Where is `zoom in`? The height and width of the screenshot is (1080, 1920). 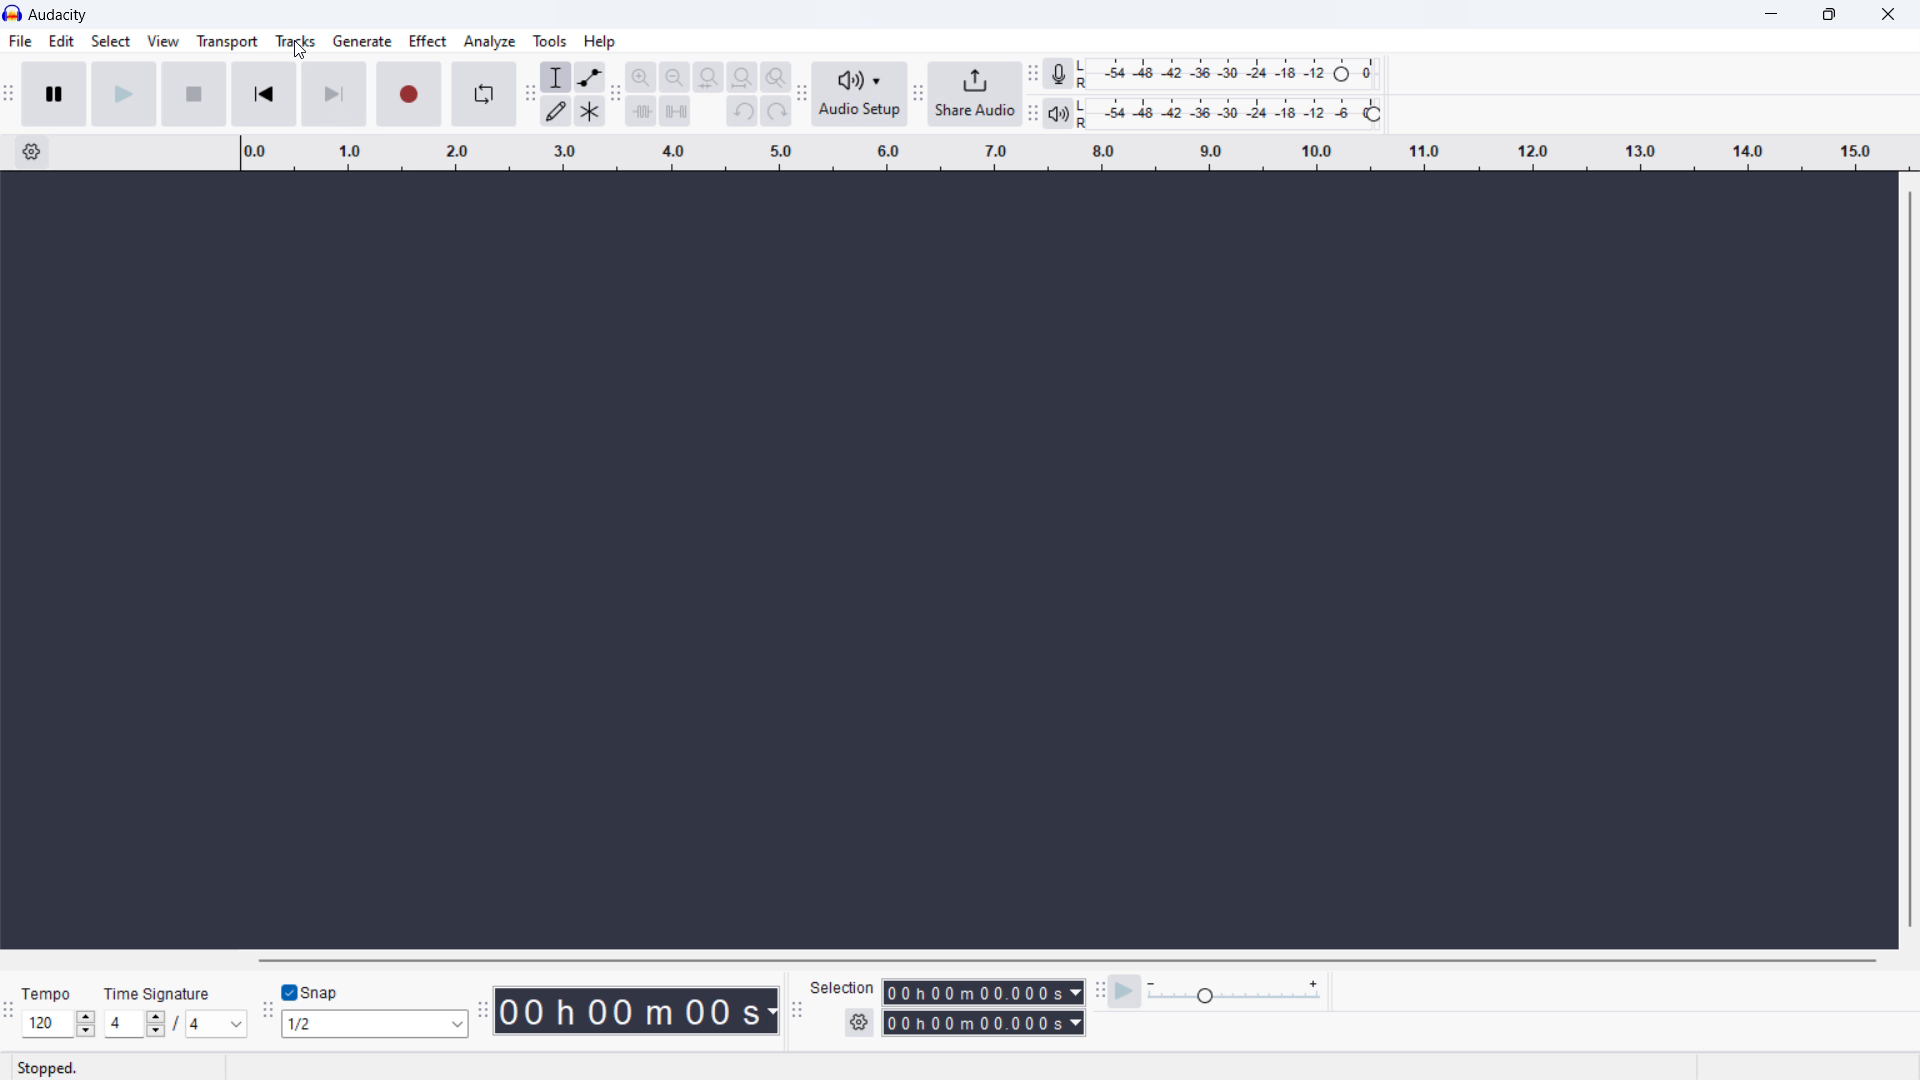 zoom in is located at coordinates (641, 76).